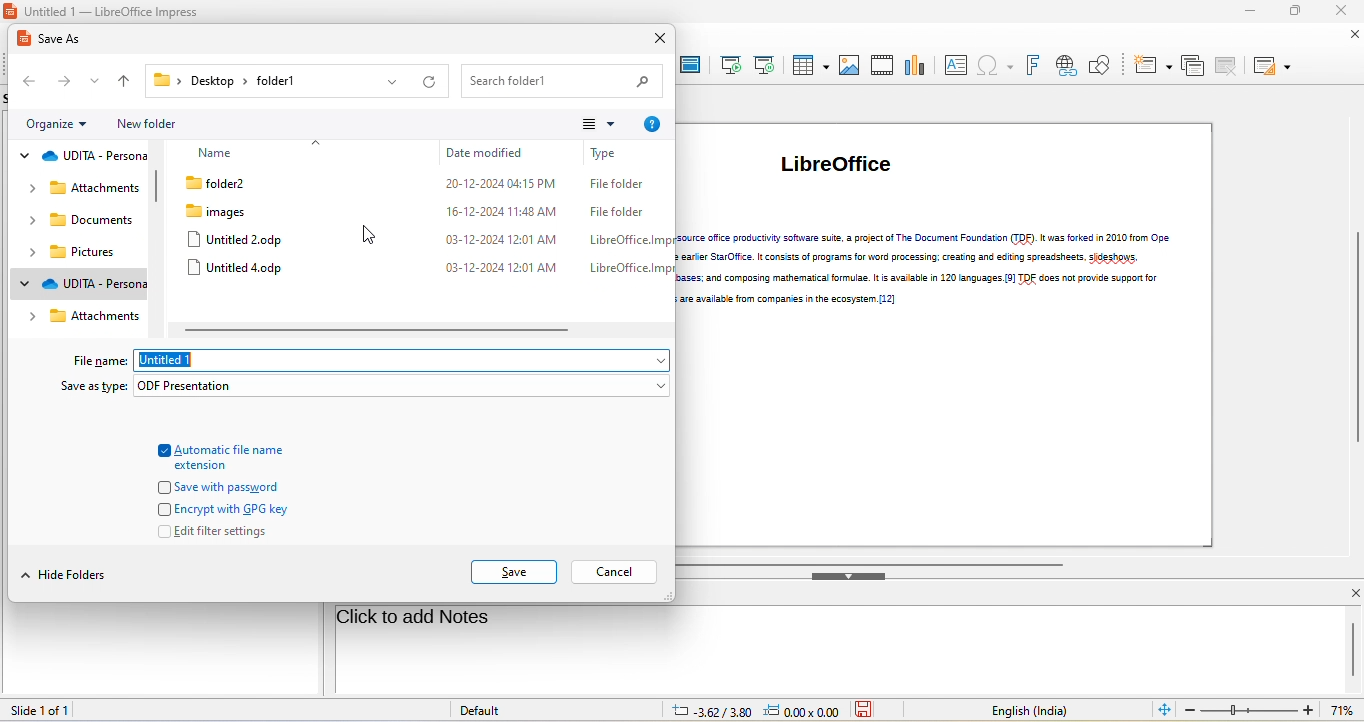  What do you see at coordinates (1031, 65) in the screenshot?
I see `font work text` at bounding box center [1031, 65].